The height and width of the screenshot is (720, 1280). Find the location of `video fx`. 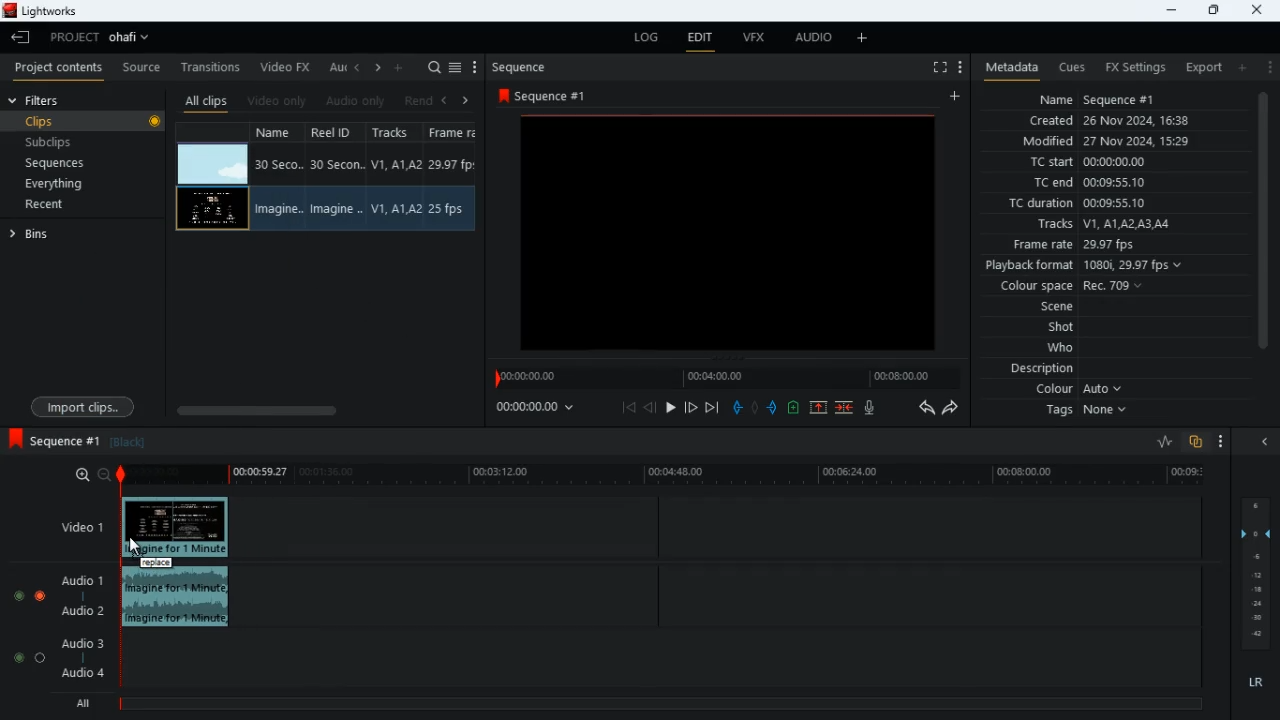

video fx is located at coordinates (286, 68).